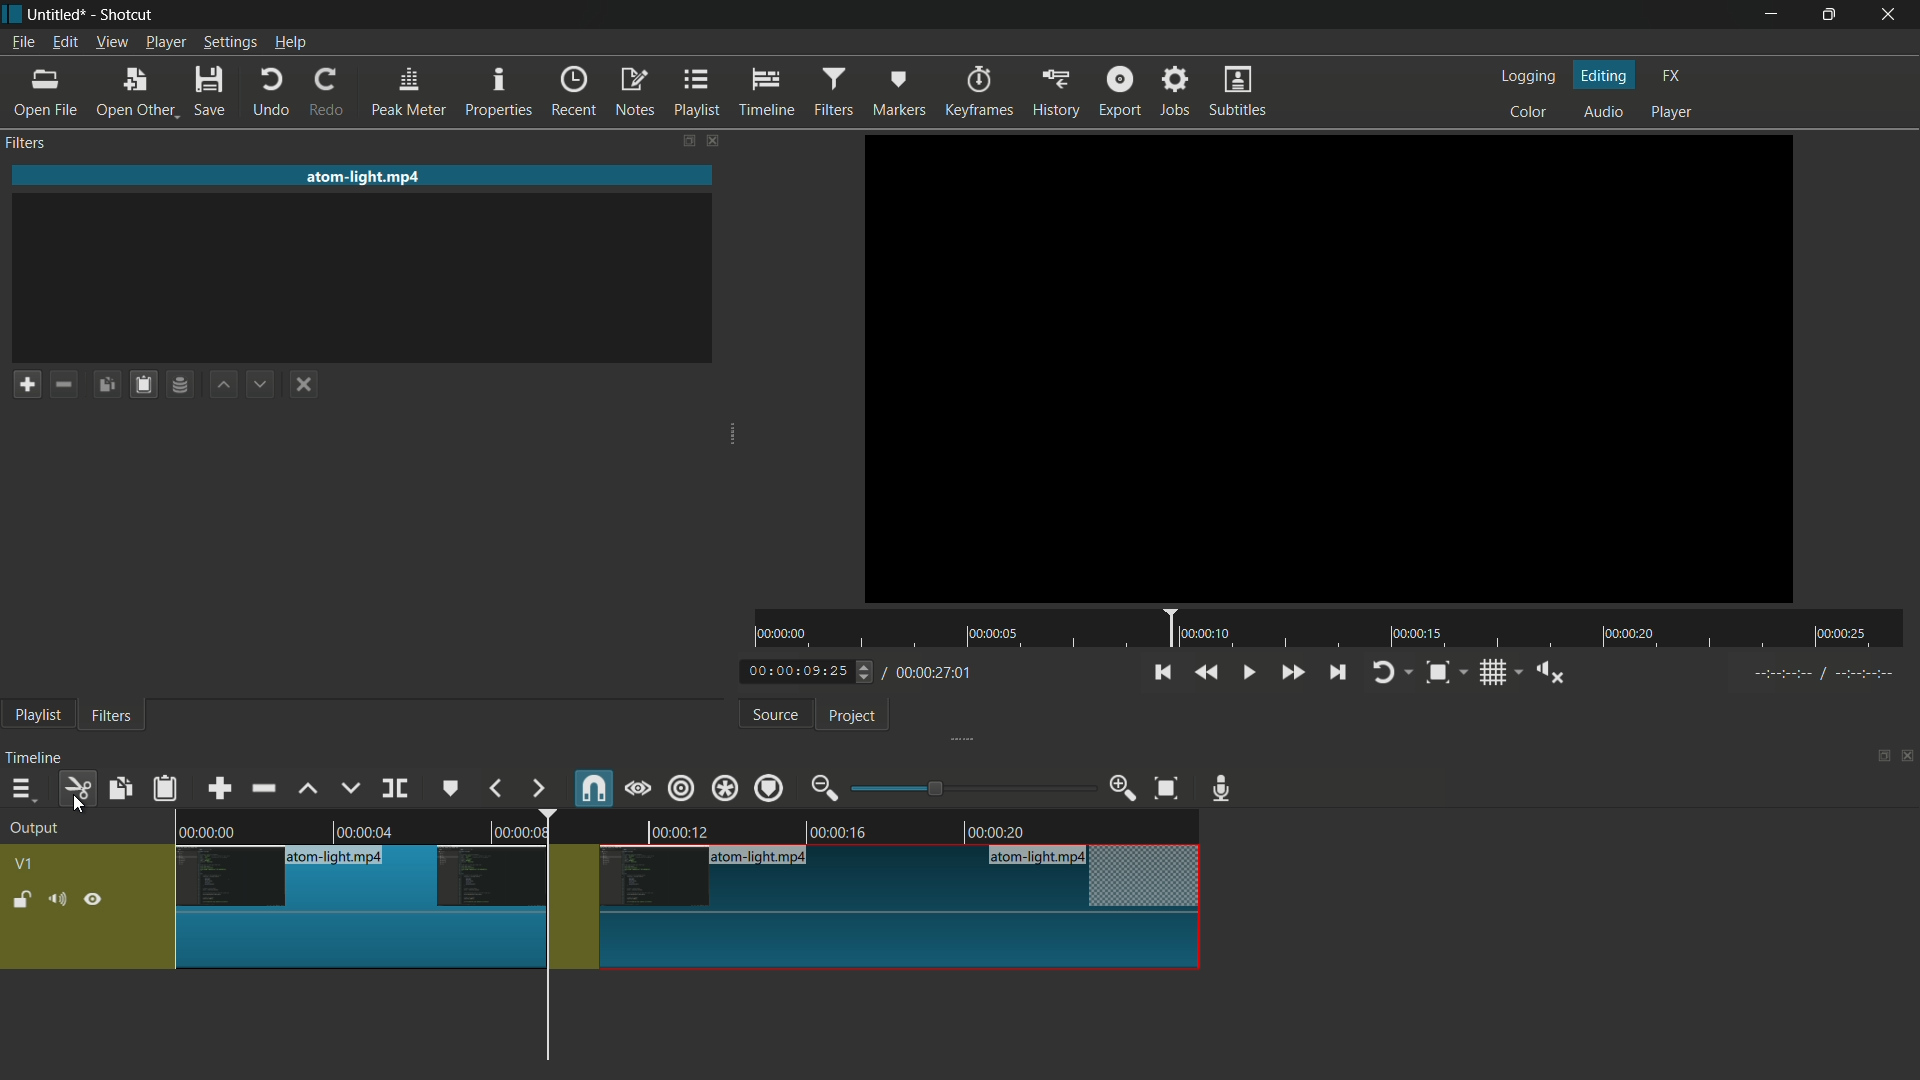  What do you see at coordinates (1227, 789) in the screenshot?
I see `record audio` at bounding box center [1227, 789].